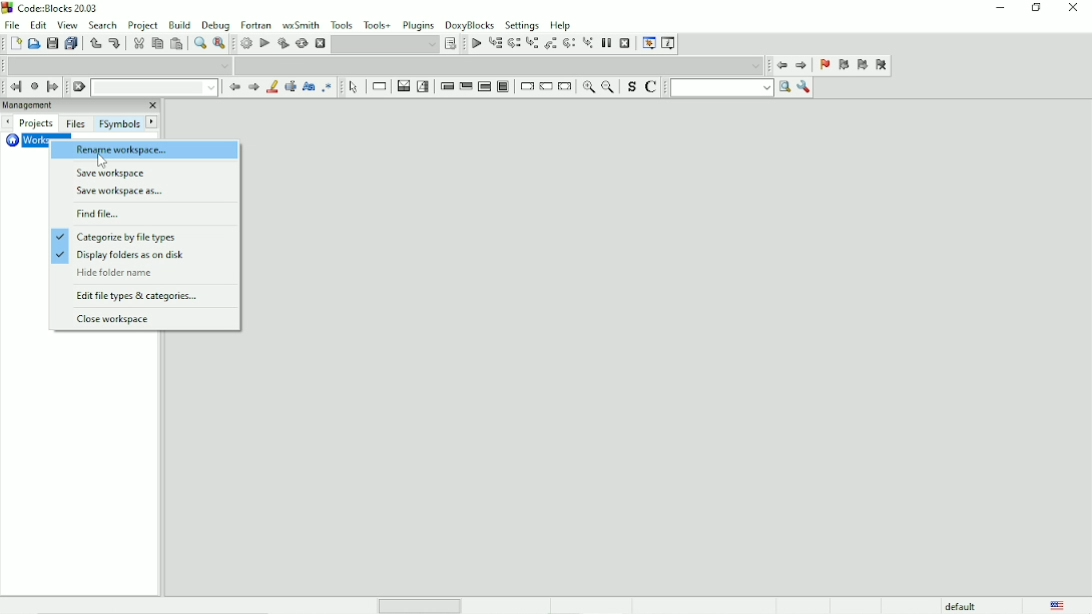 This screenshot has width=1092, height=614. Describe the element at coordinates (780, 65) in the screenshot. I see `Jump back` at that location.